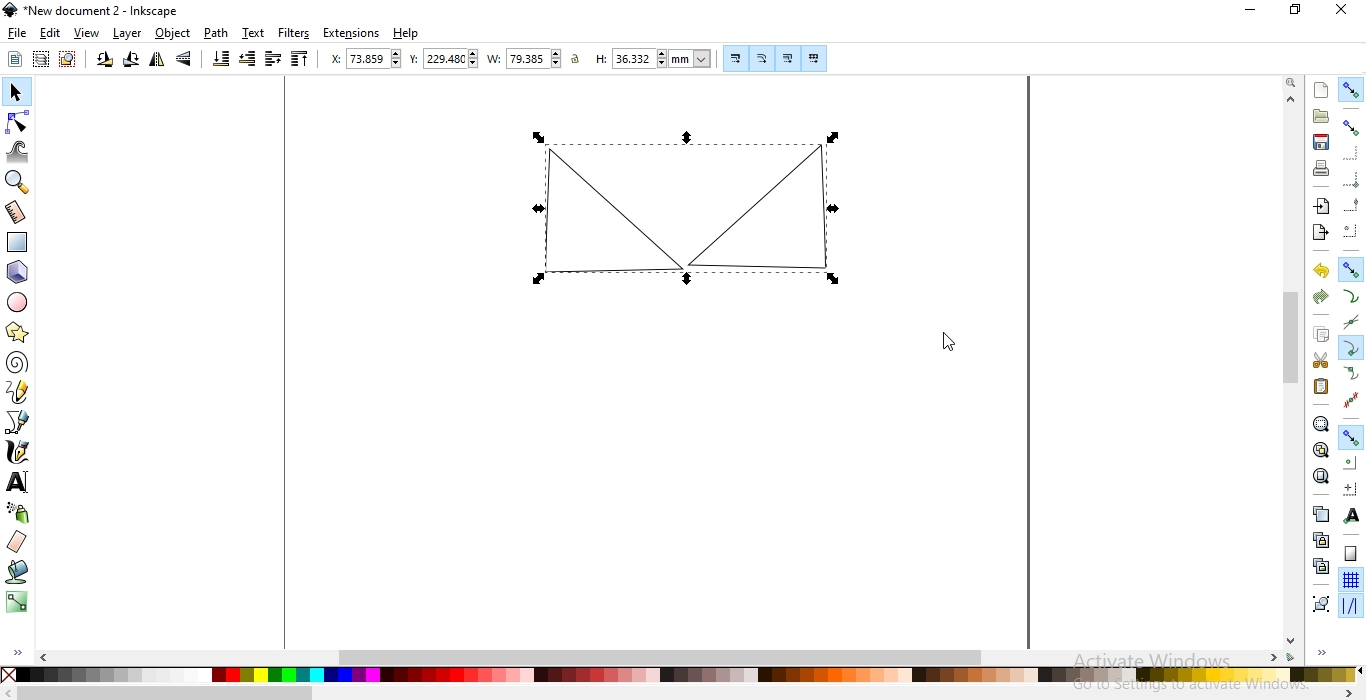 This screenshot has height=700, width=1366. Describe the element at coordinates (254, 33) in the screenshot. I see `text` at that location.